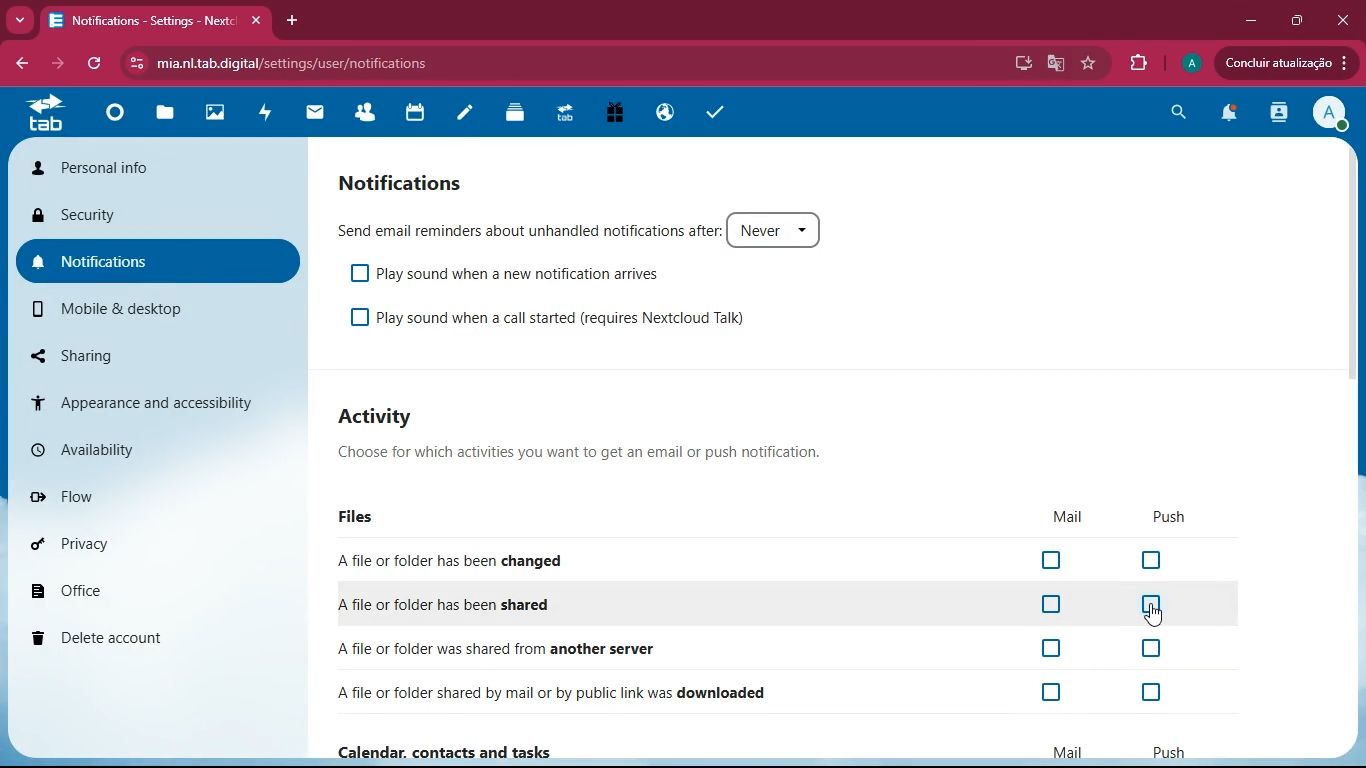 The height and width of the screenshot is (768, 1366). Describe the element at coordinates (382, 417) in the screenshot. I see `activity` at that location.